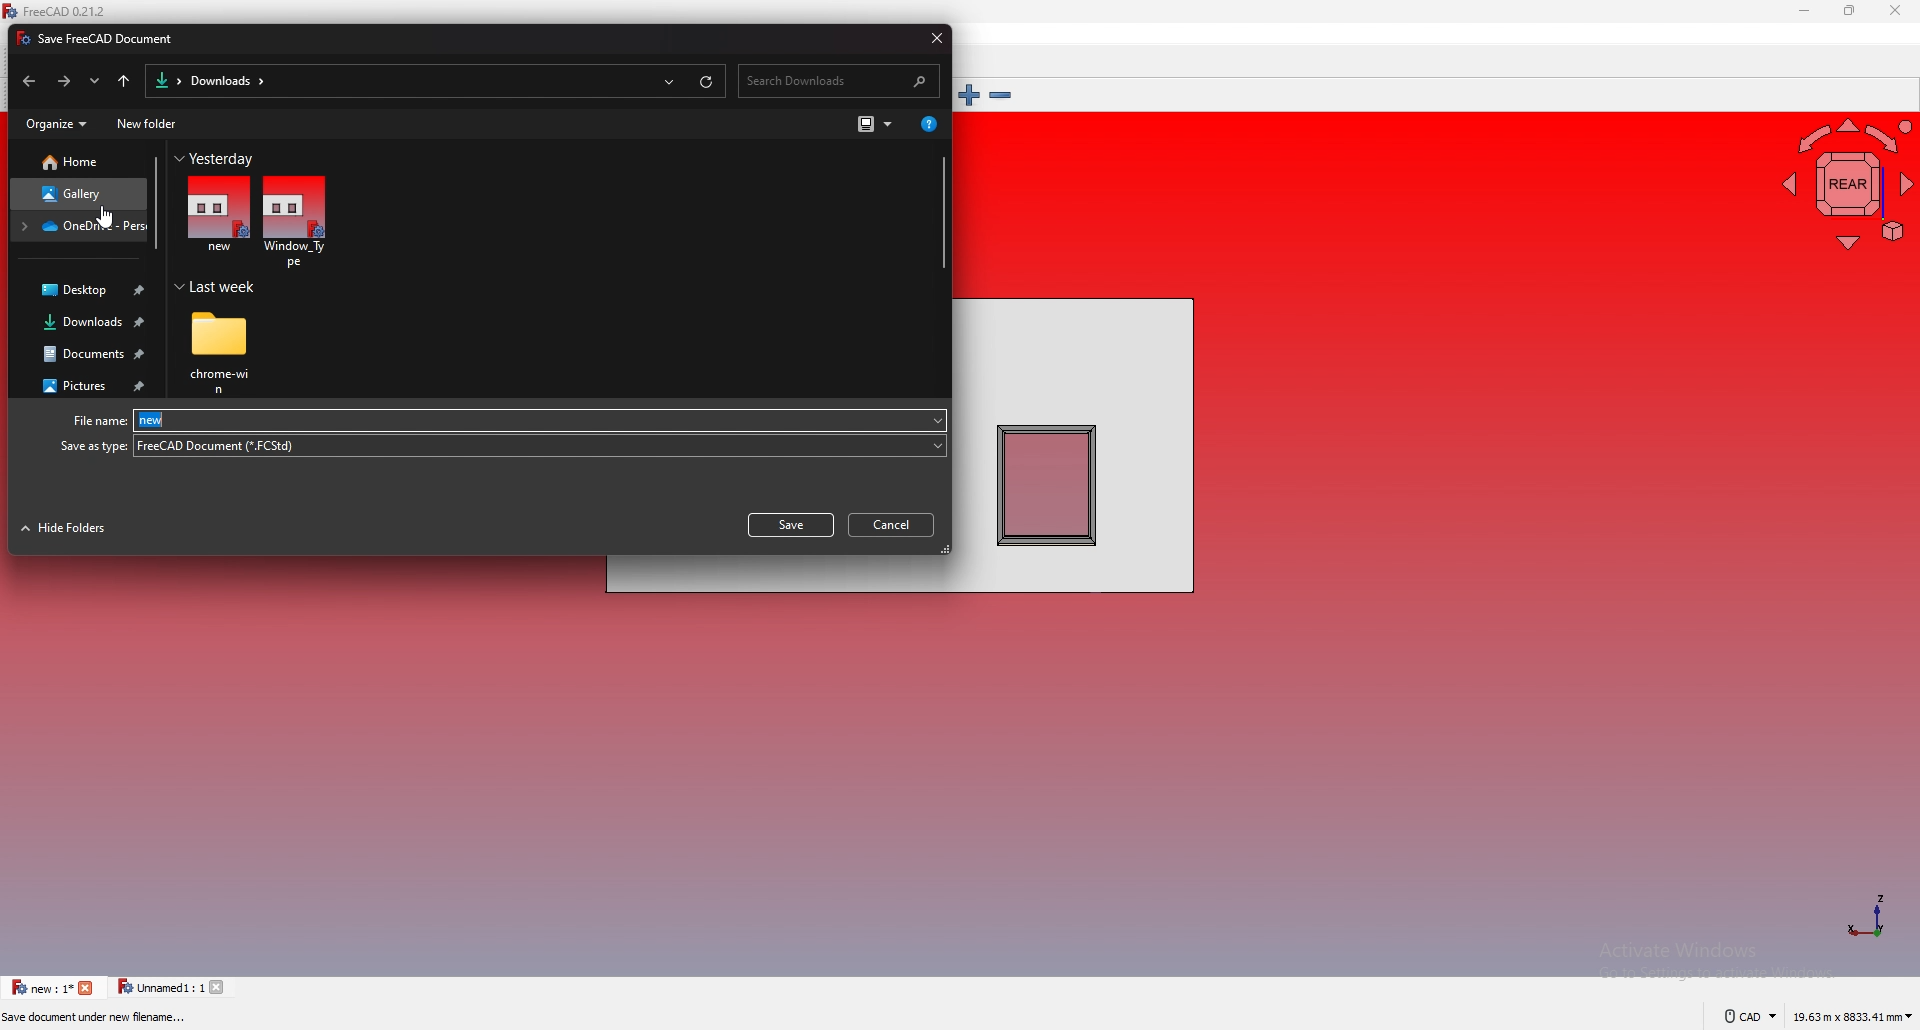  What do you see at coordinates (928, 123) in the screenshot?
I see `get help` at bounding box center [928, 123].